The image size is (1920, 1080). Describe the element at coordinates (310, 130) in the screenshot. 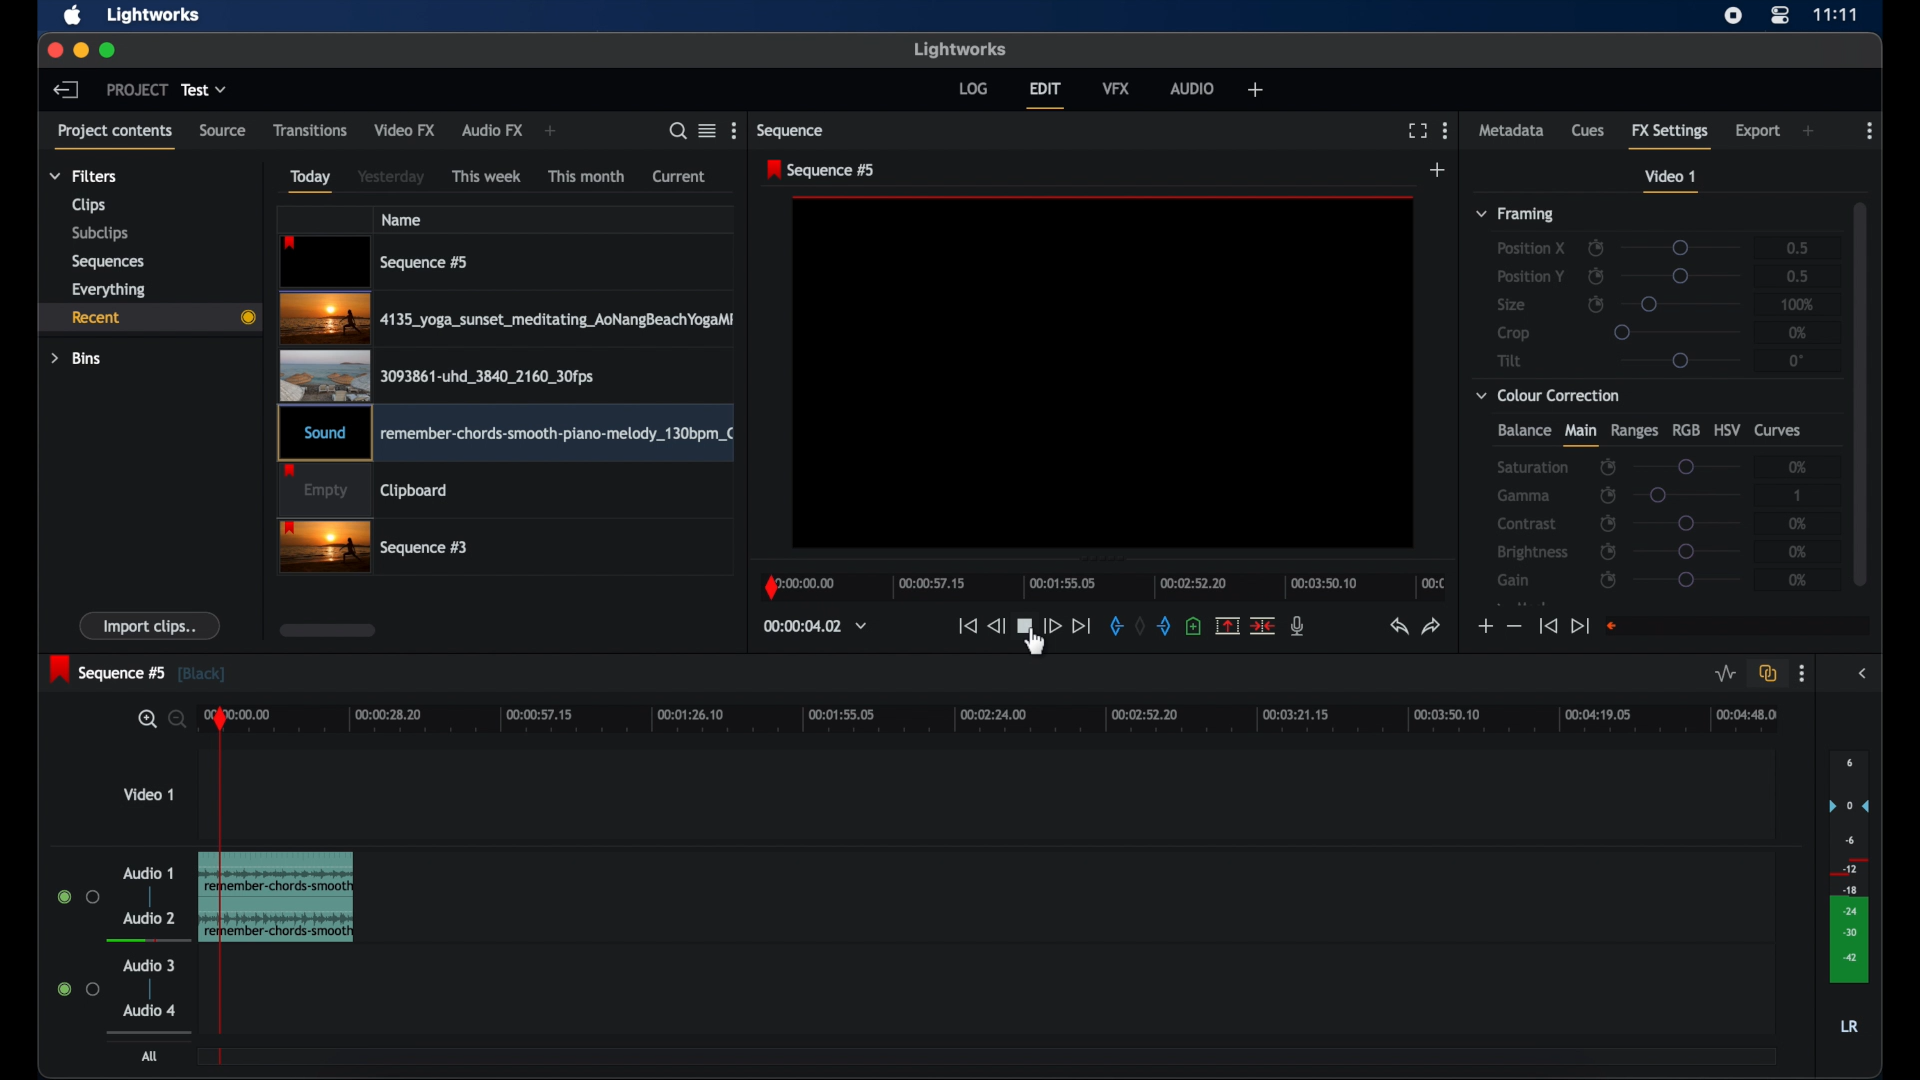

I see `transitions` at that location.